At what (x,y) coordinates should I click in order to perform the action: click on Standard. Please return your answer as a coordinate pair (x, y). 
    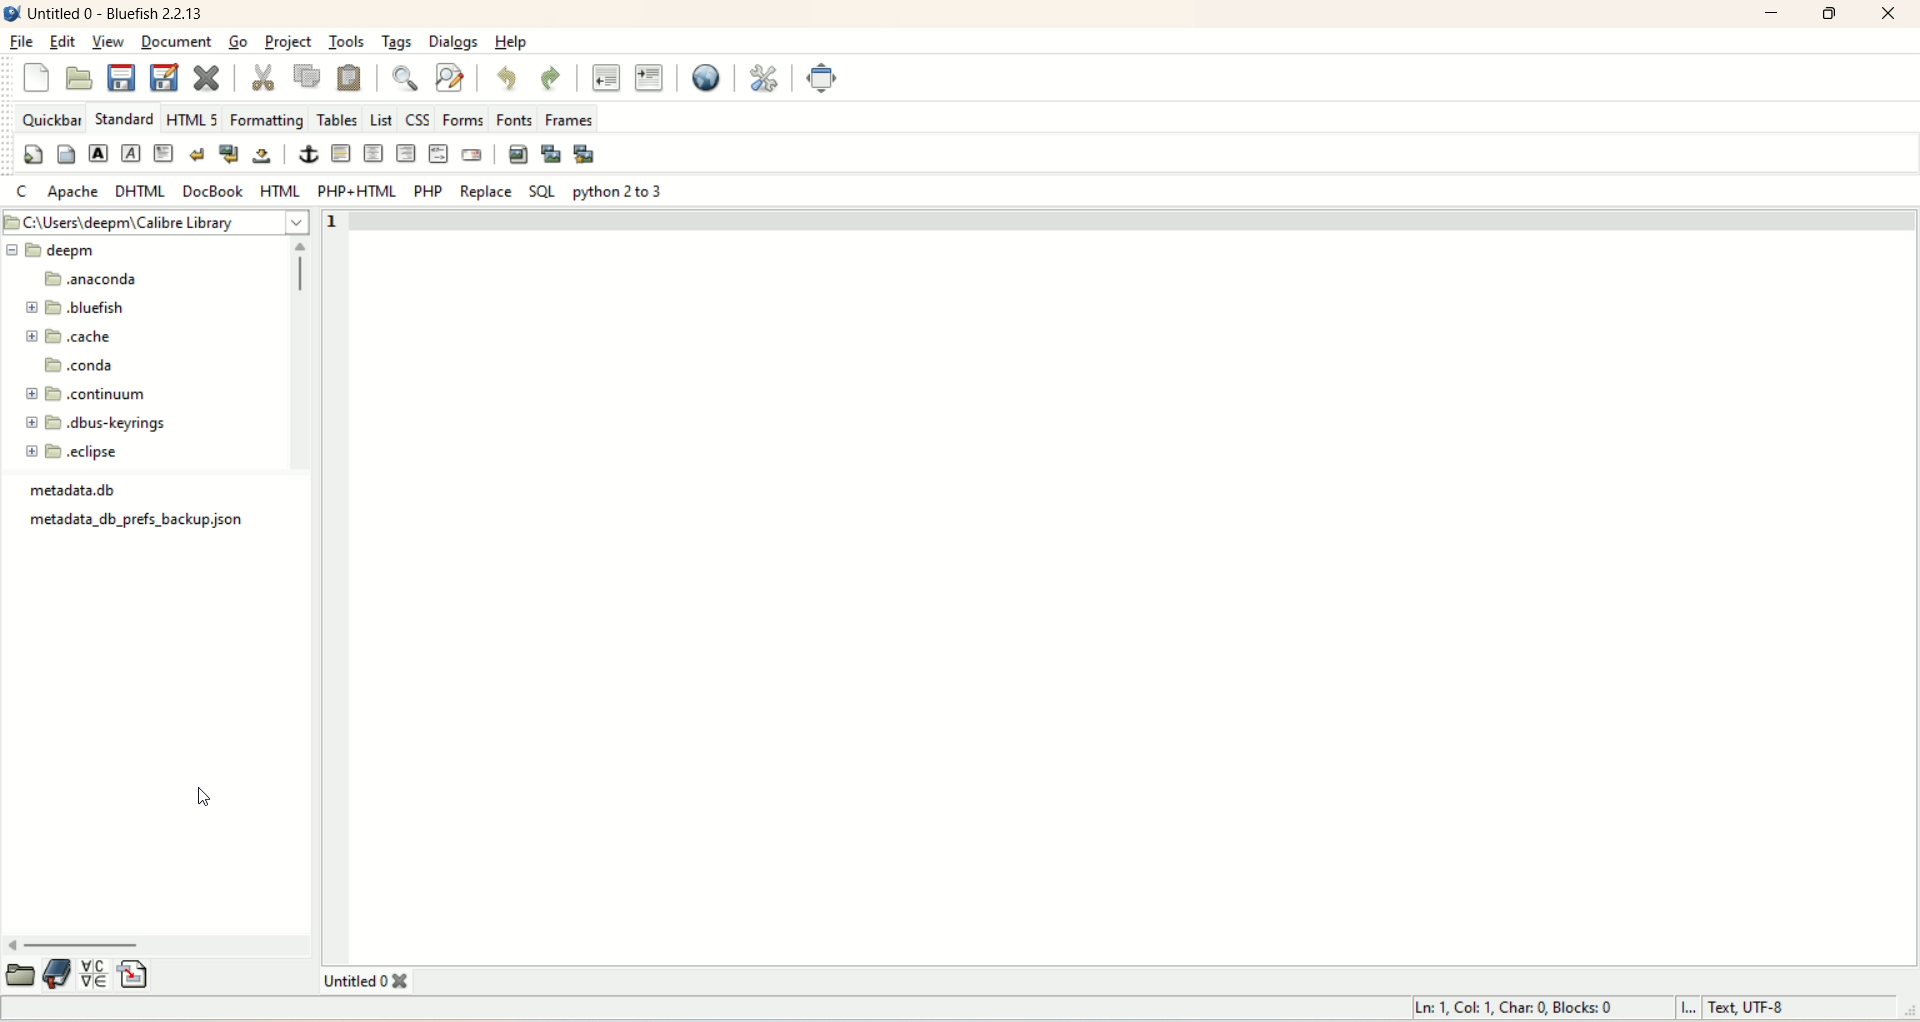
    Looking at the image, I should click on (122, 117).